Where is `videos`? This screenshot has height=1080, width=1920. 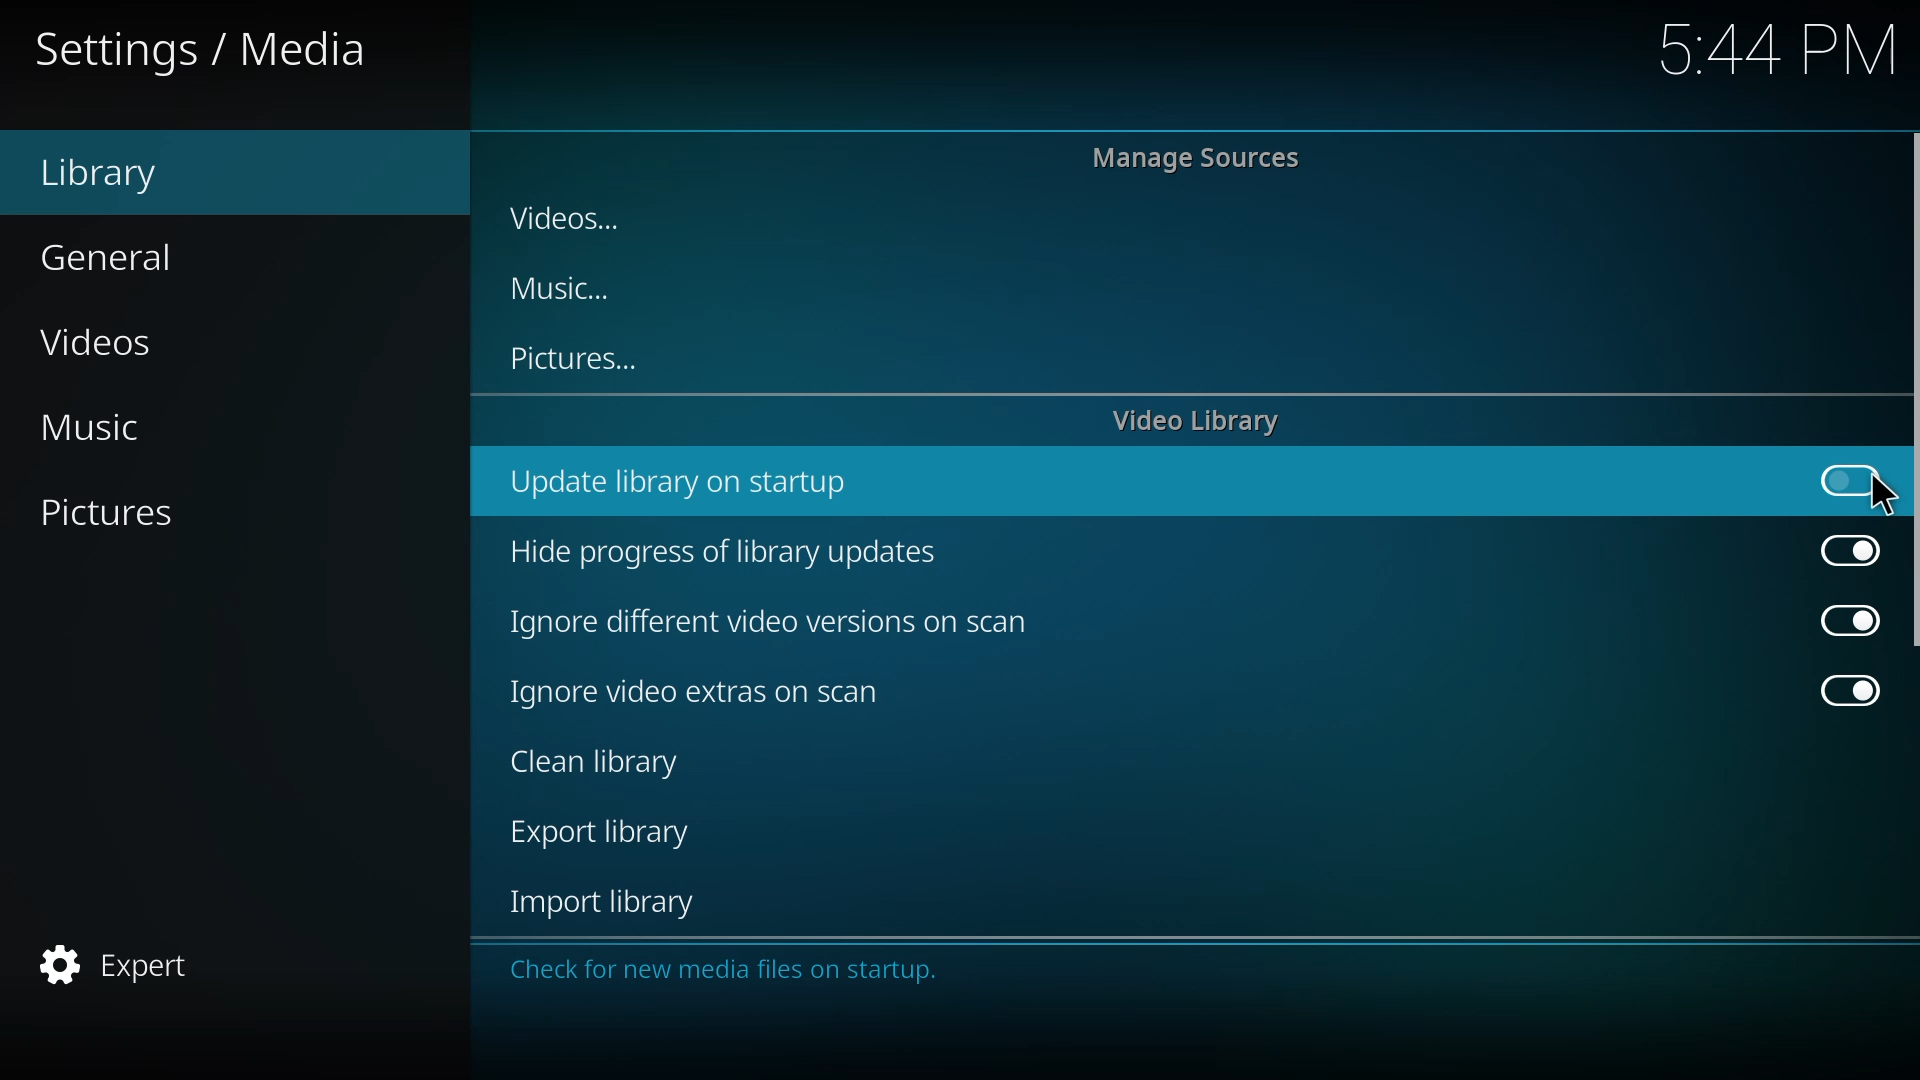 videos is located at coordinates (573, 218).